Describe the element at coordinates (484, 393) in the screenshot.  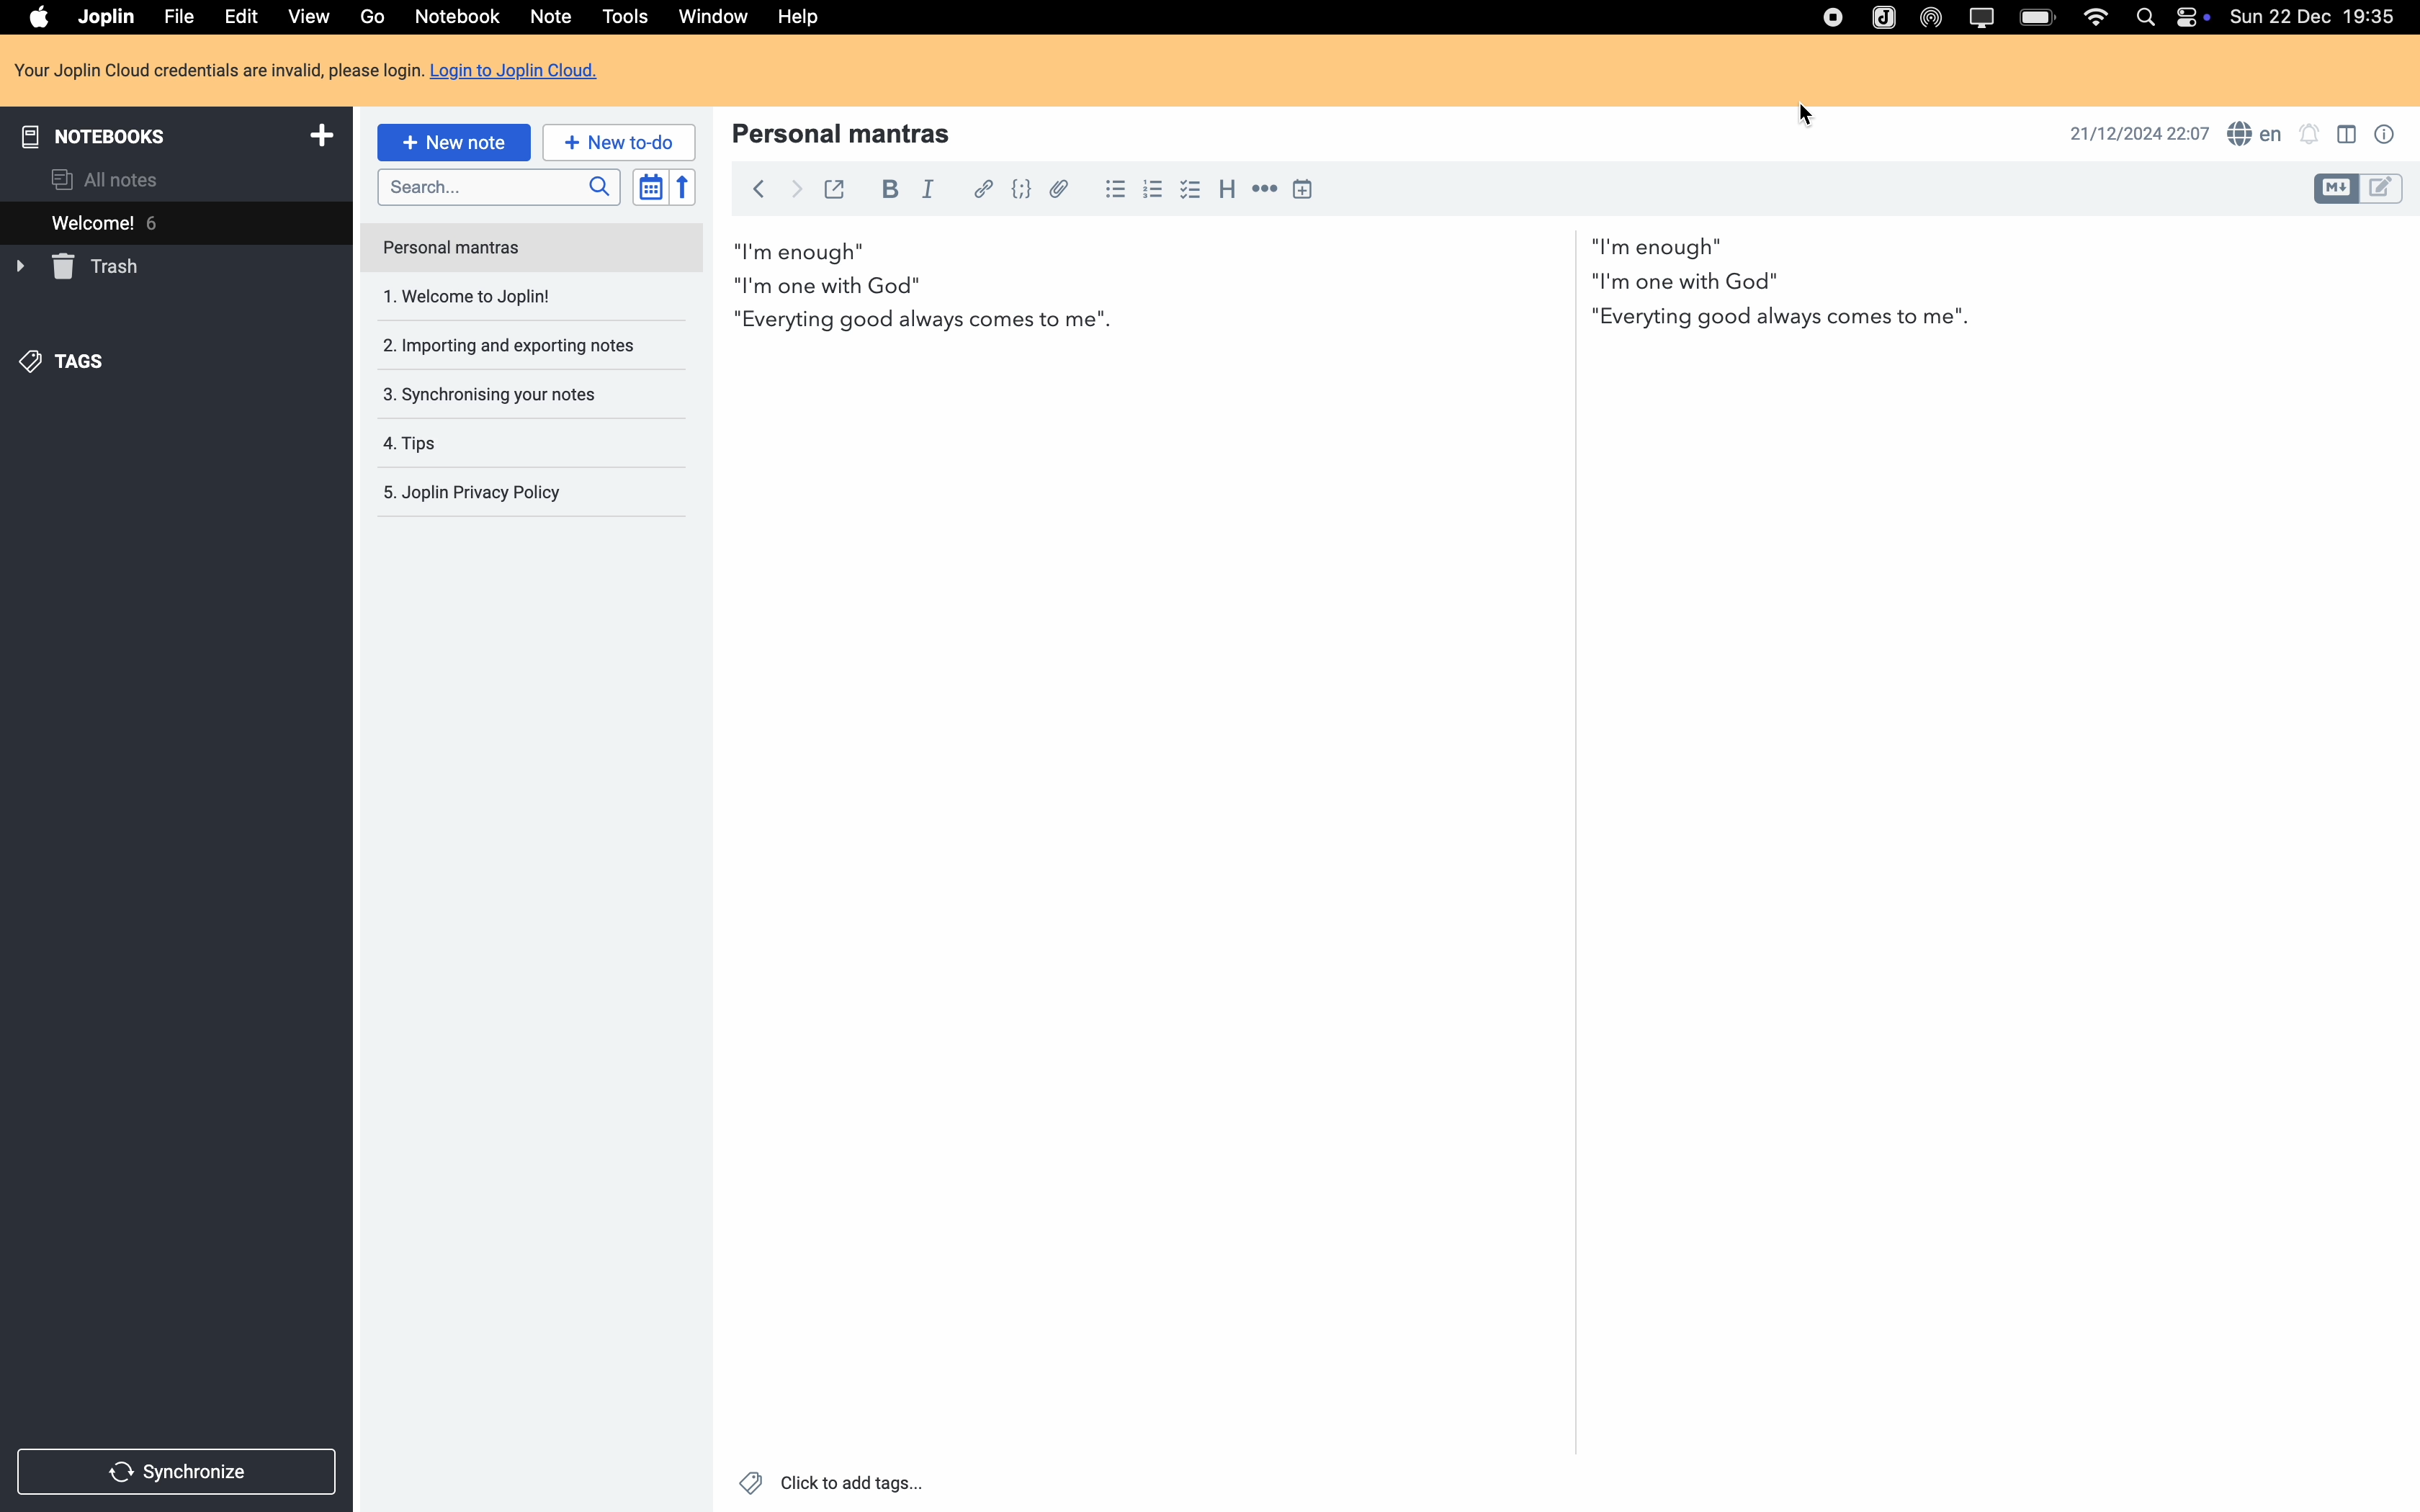
I see `synchronising your notes` at that location.